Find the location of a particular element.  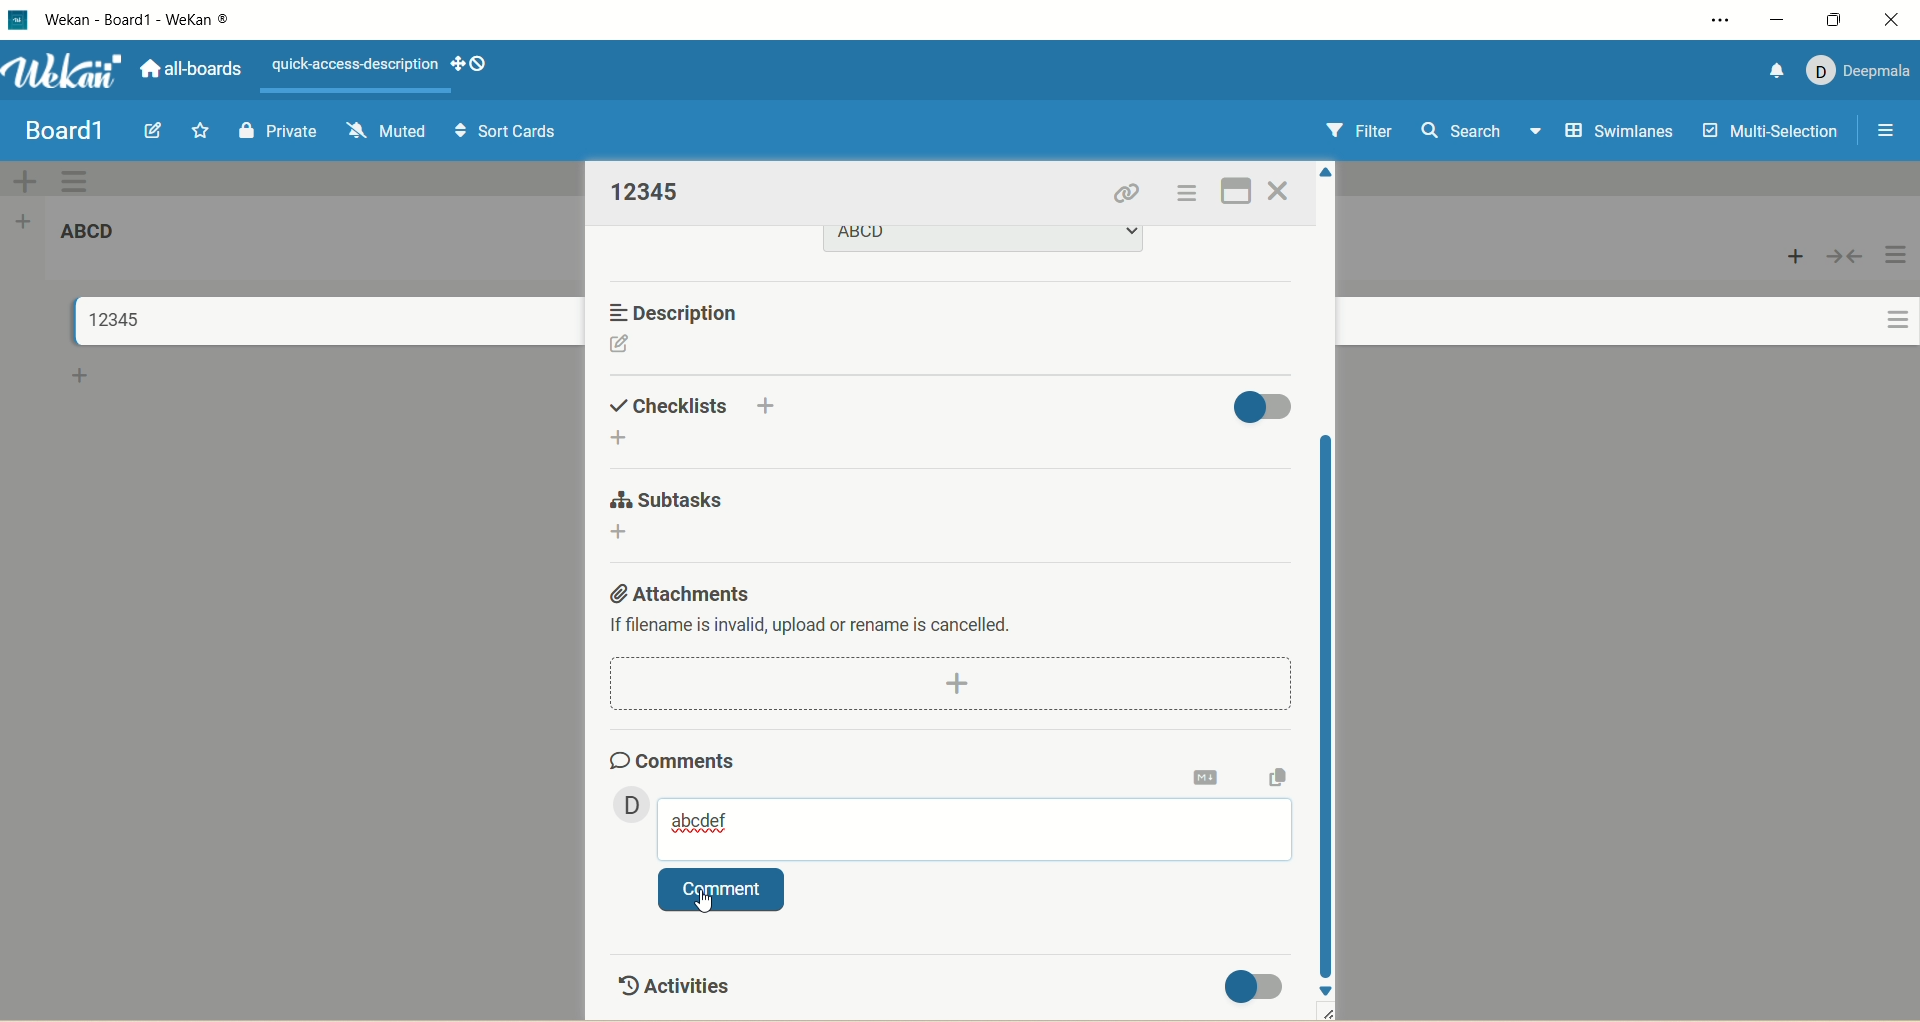

sort cards is located at coordinates (507, 134).